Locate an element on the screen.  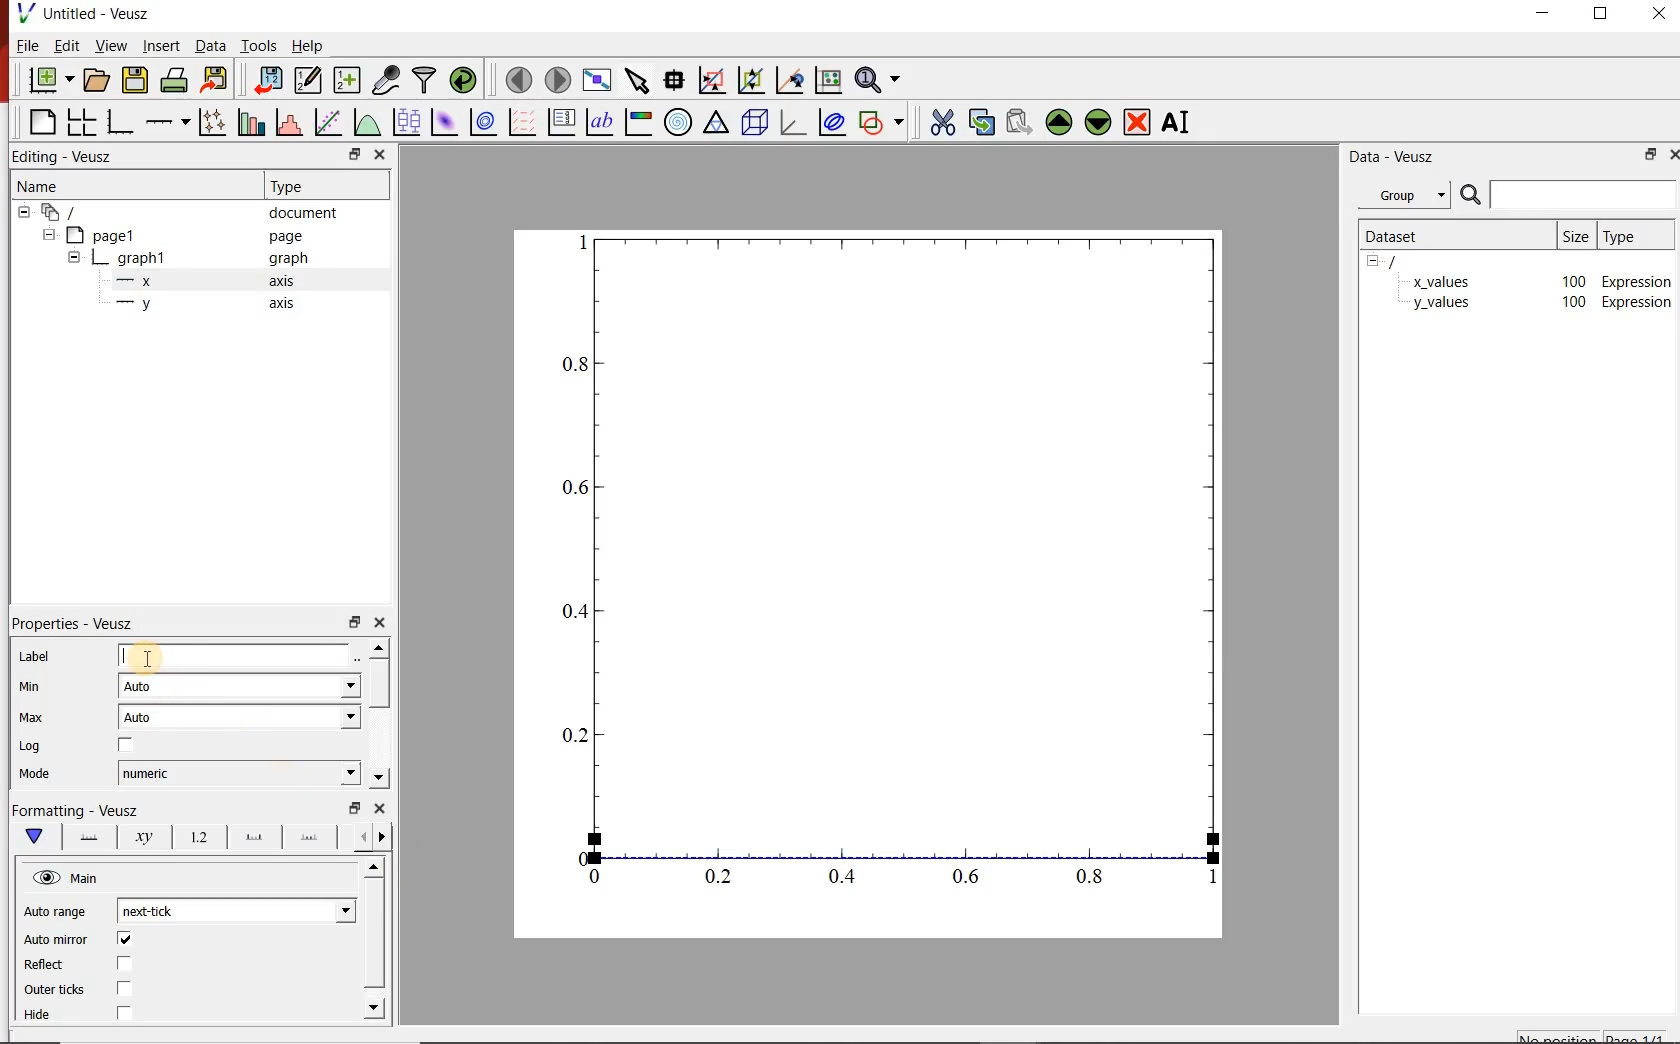
checkbox is located at coordinates (127, 744).